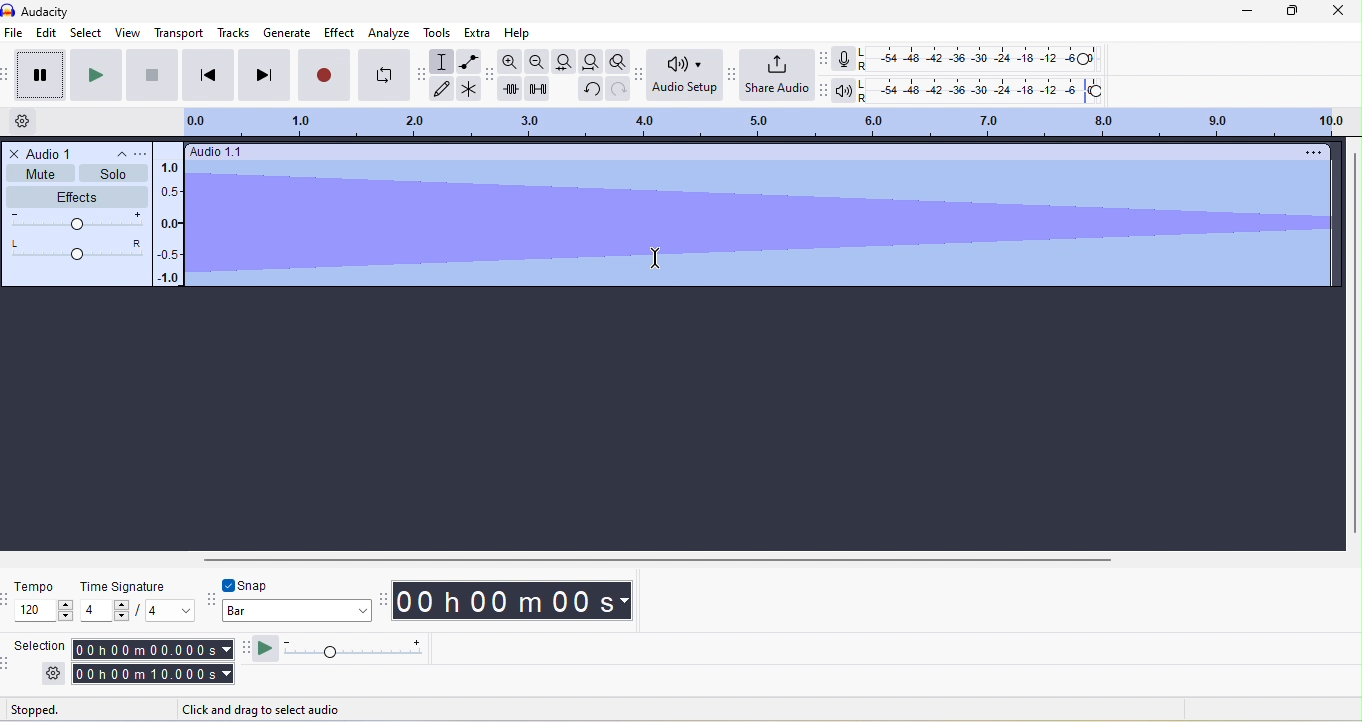  What do you see at coordinates (848, 58) in the screenshot?
I see `record meter` at bounding box center [848, 58].